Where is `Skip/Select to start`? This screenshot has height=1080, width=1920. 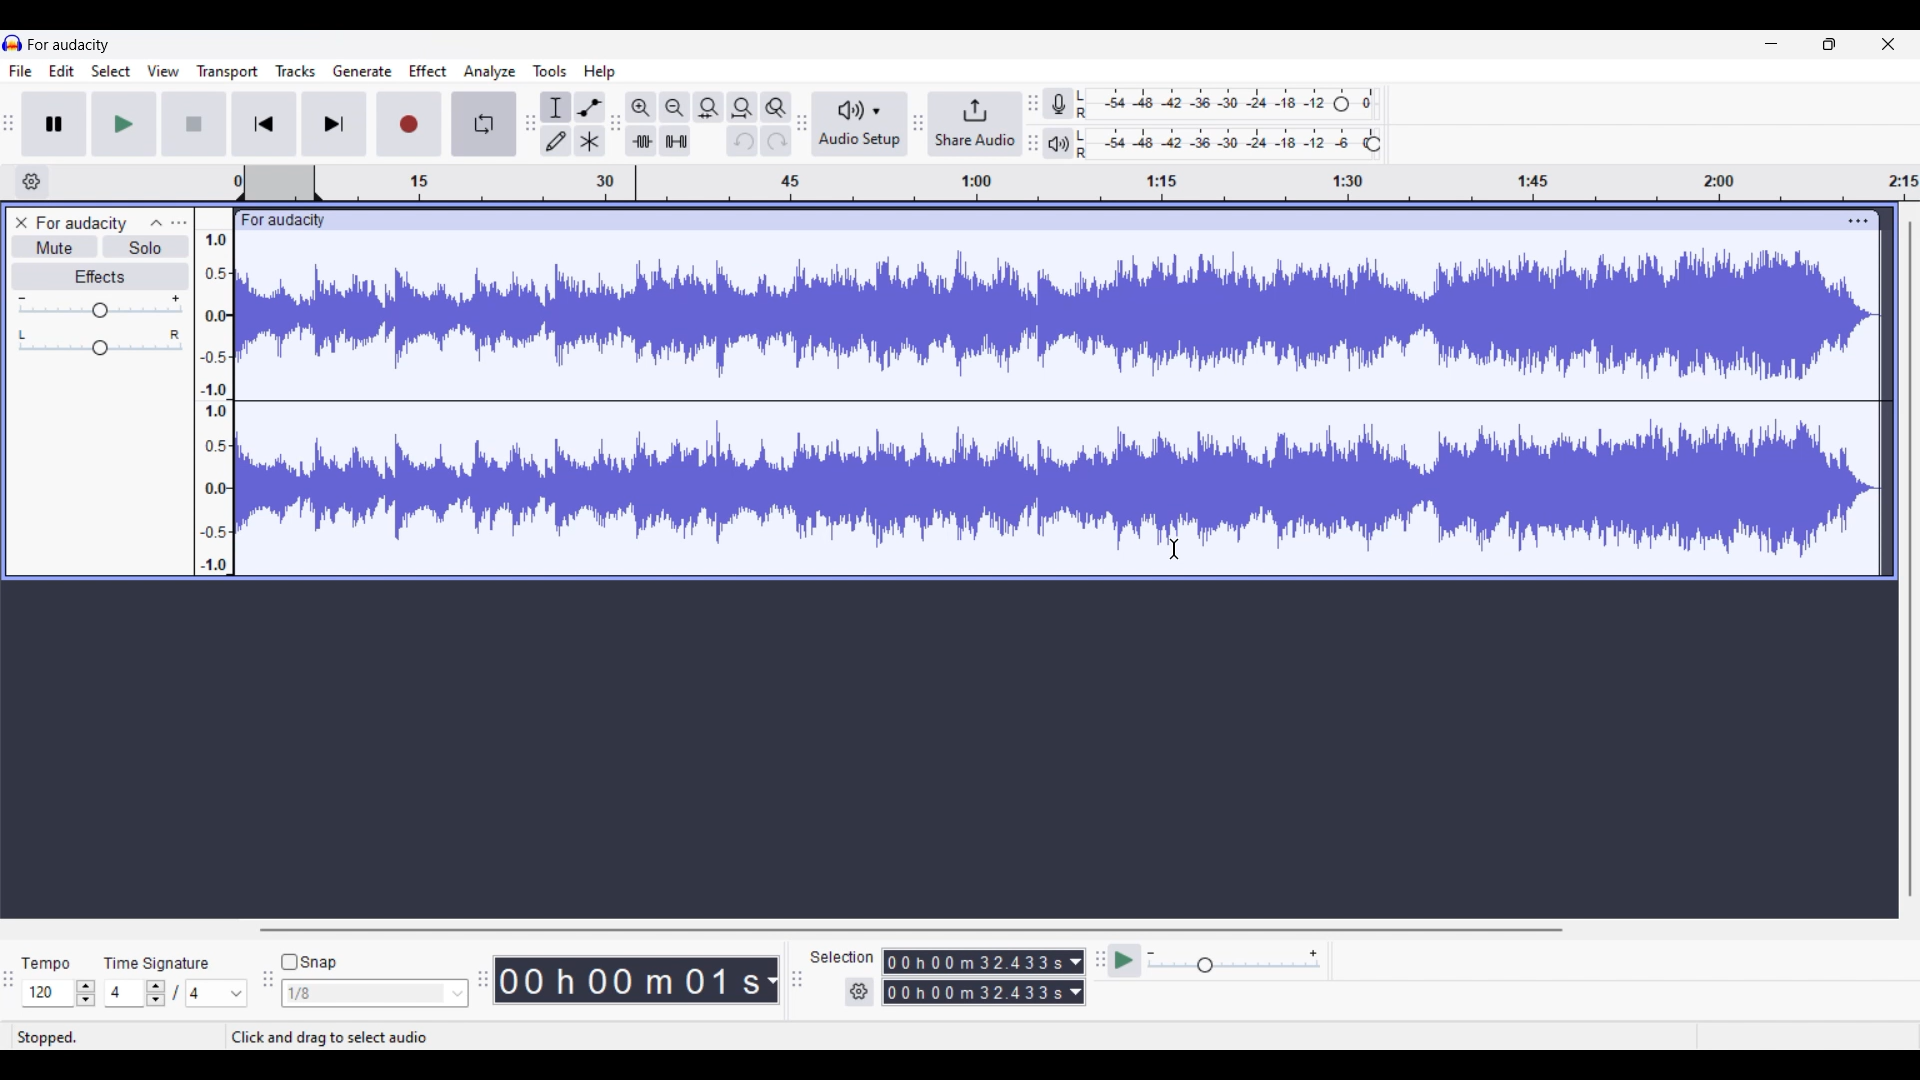 Skip/Select to start is located at coordinates (264, 124).